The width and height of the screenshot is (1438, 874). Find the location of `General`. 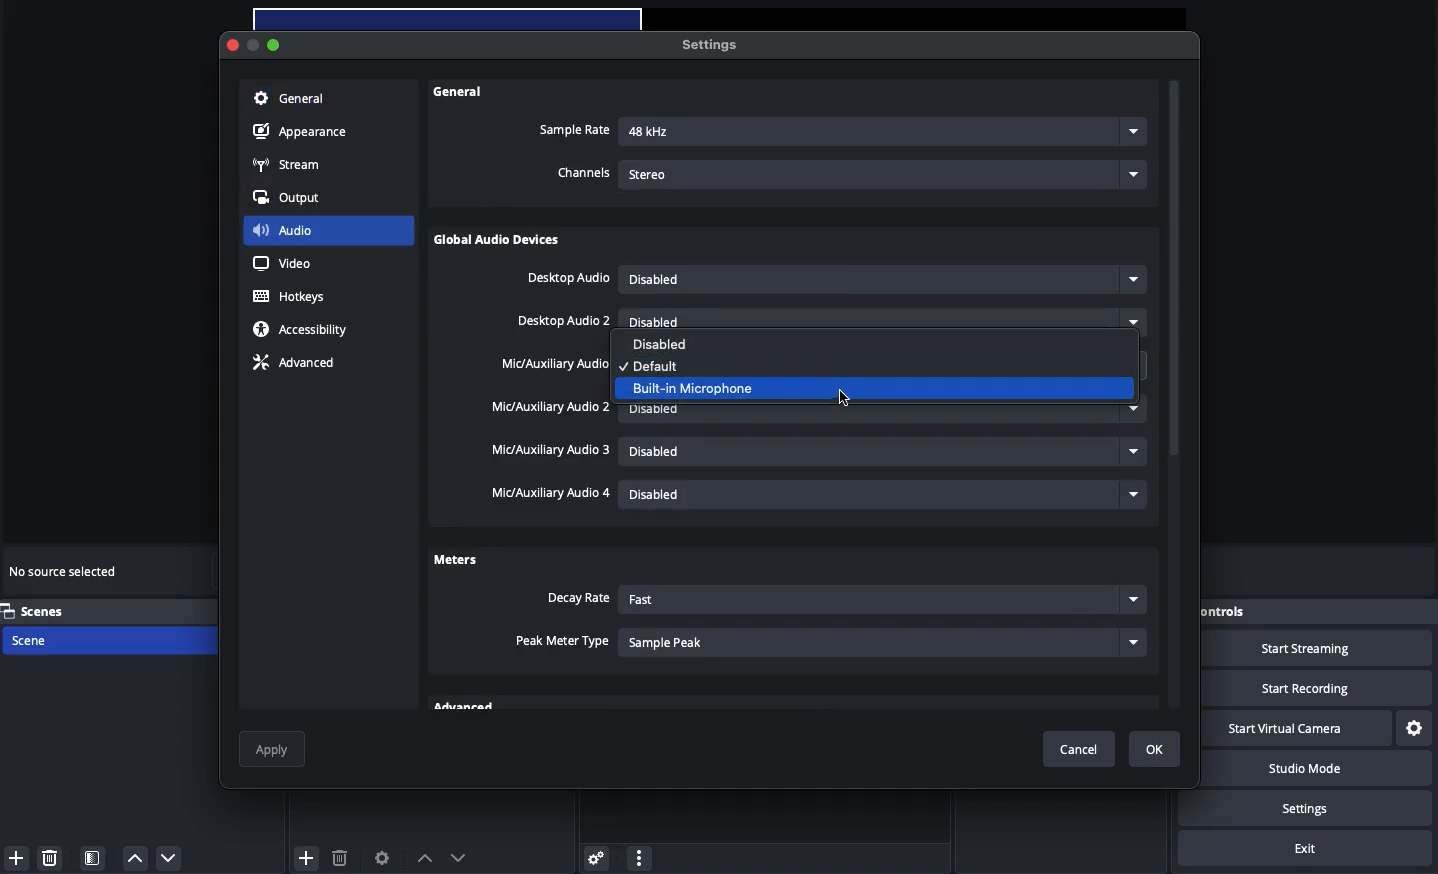

General is located at coordinates (461, 92).